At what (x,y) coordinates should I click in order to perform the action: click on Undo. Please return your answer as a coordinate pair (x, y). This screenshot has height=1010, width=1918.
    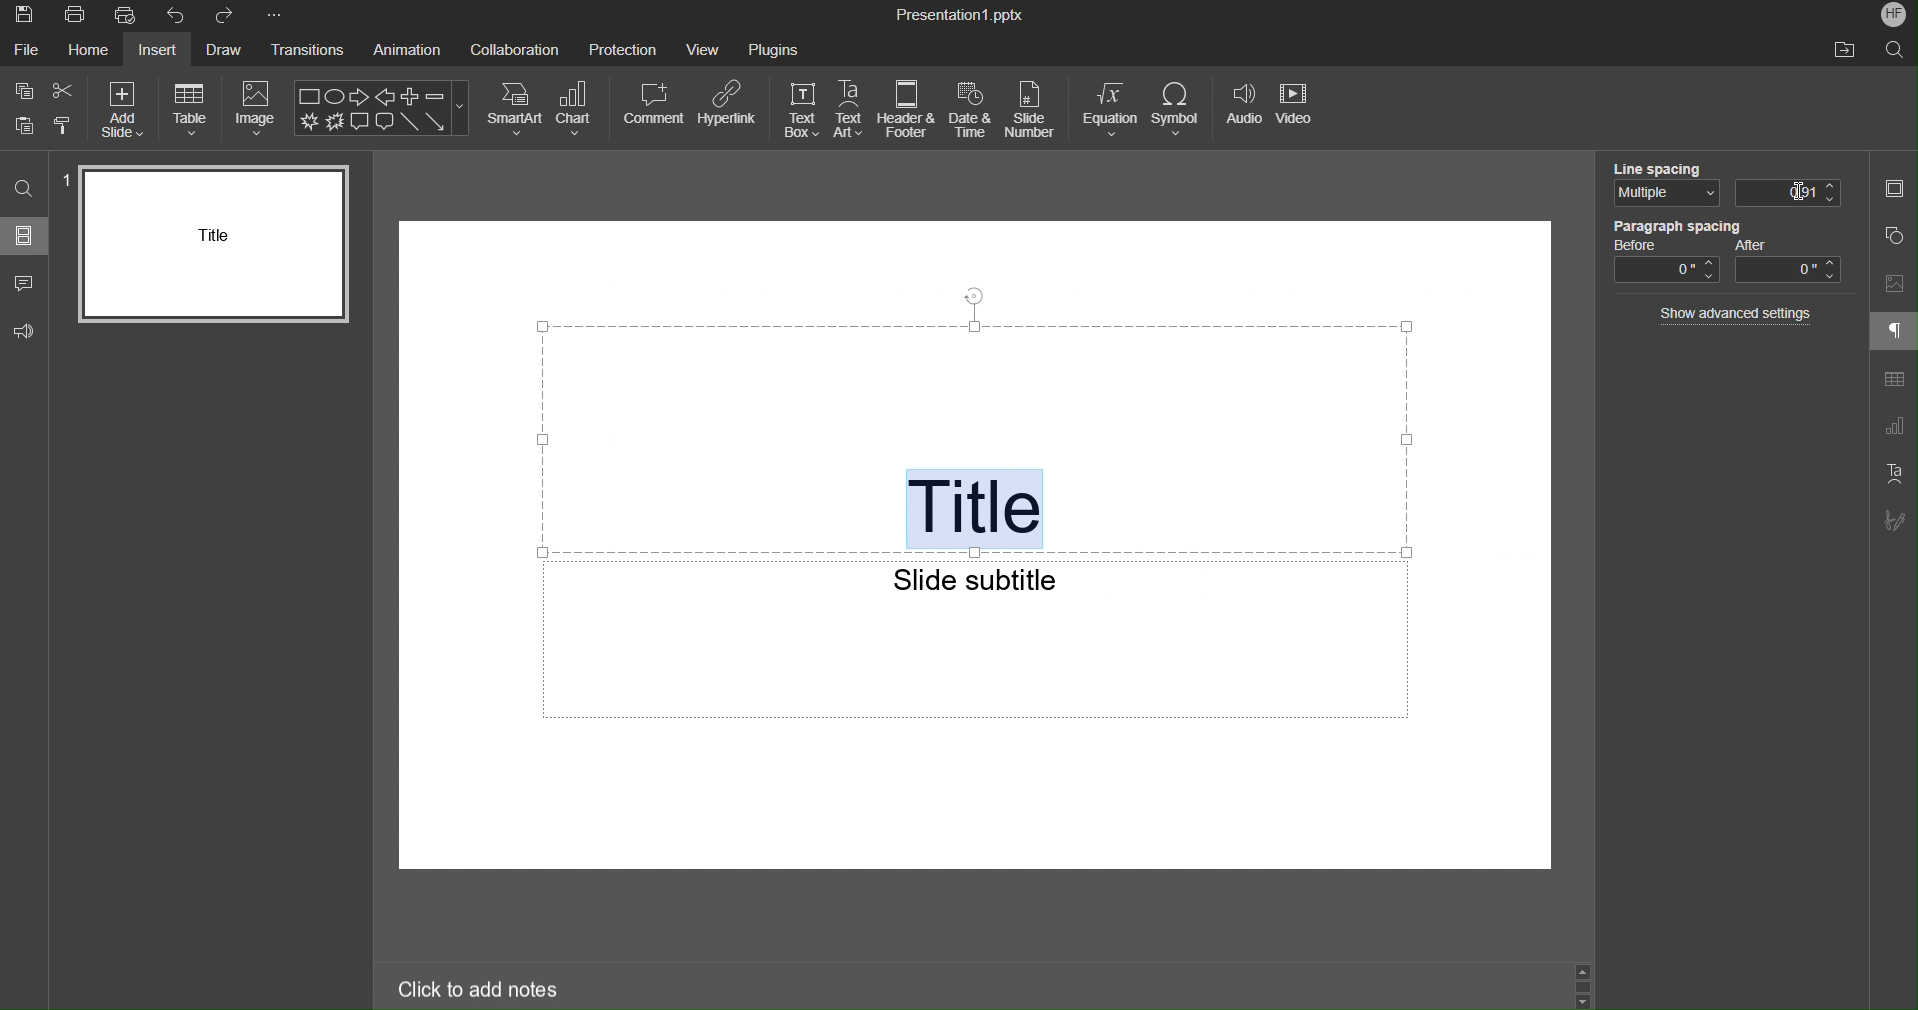
    Looking at the image, I should click on (177, 17).